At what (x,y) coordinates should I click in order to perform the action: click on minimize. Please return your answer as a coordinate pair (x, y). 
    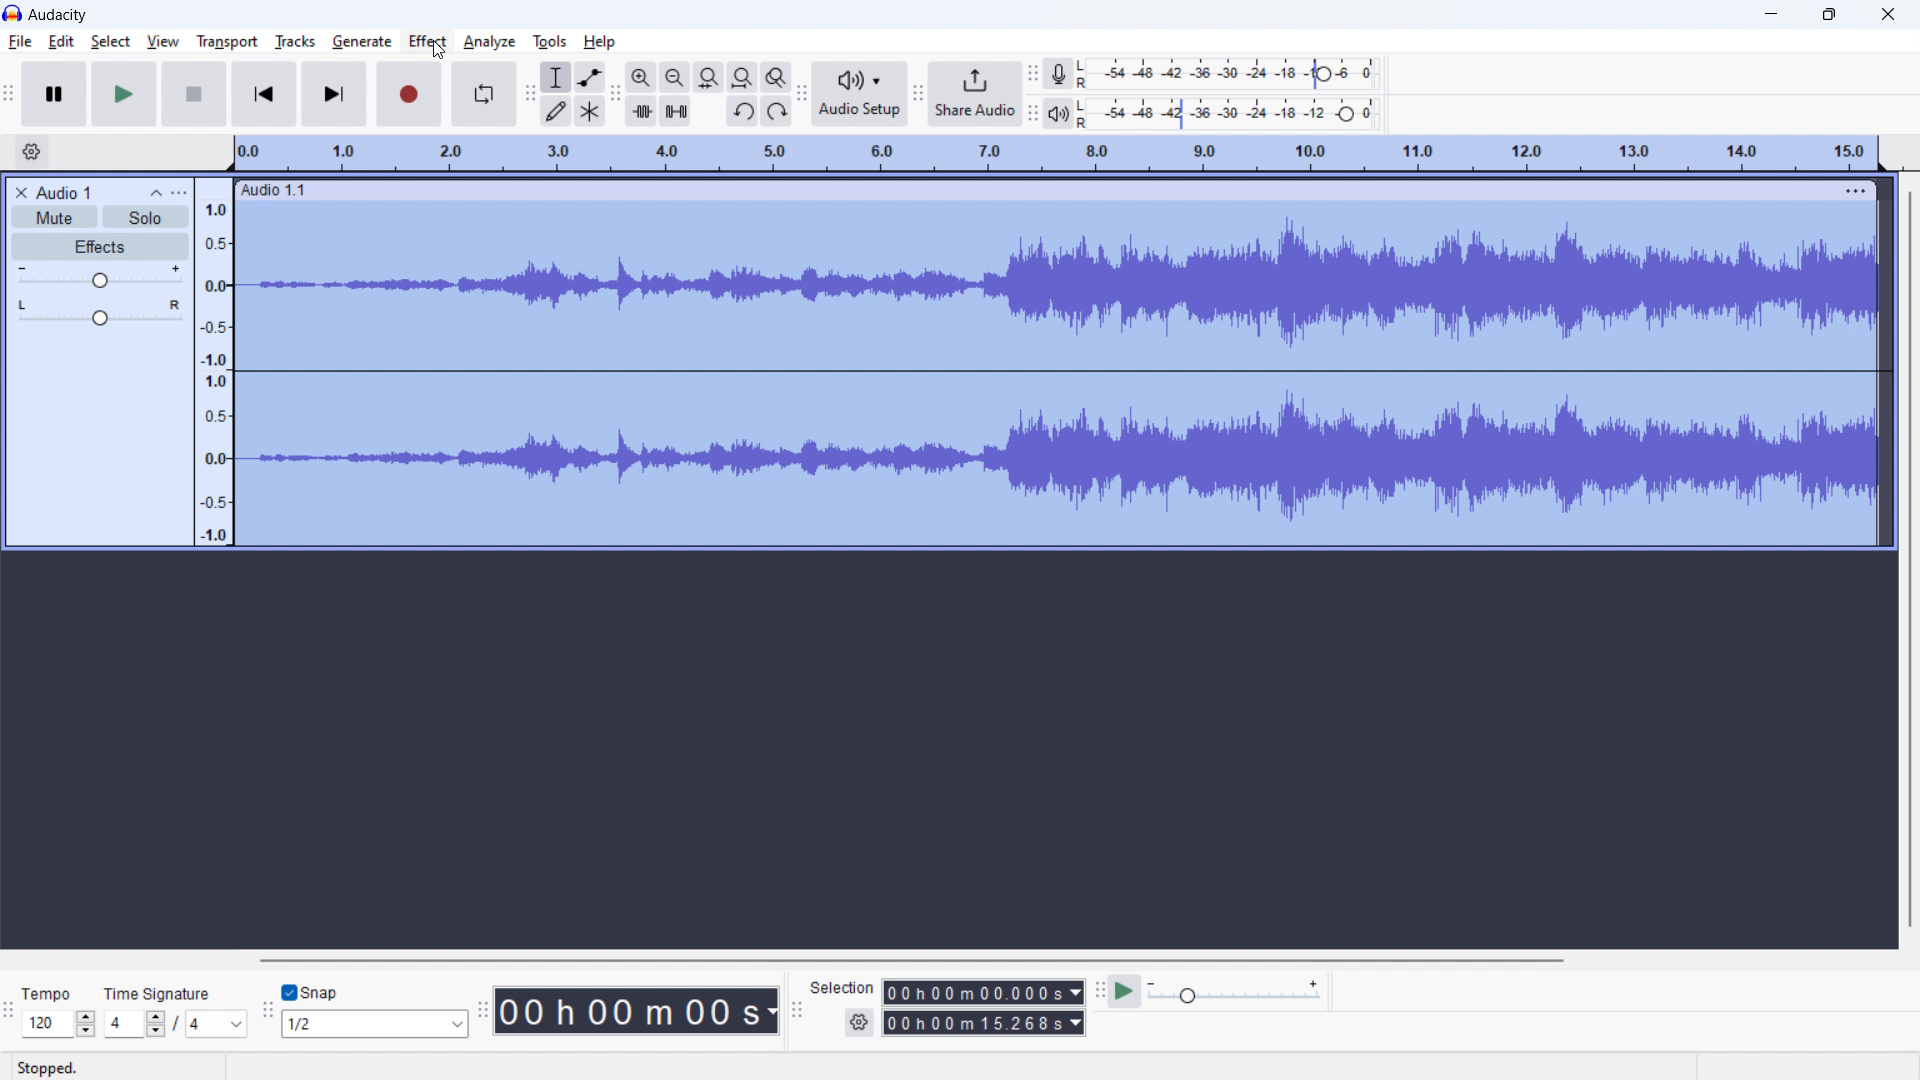
    Looking at the image, I should click on (1770, 14).